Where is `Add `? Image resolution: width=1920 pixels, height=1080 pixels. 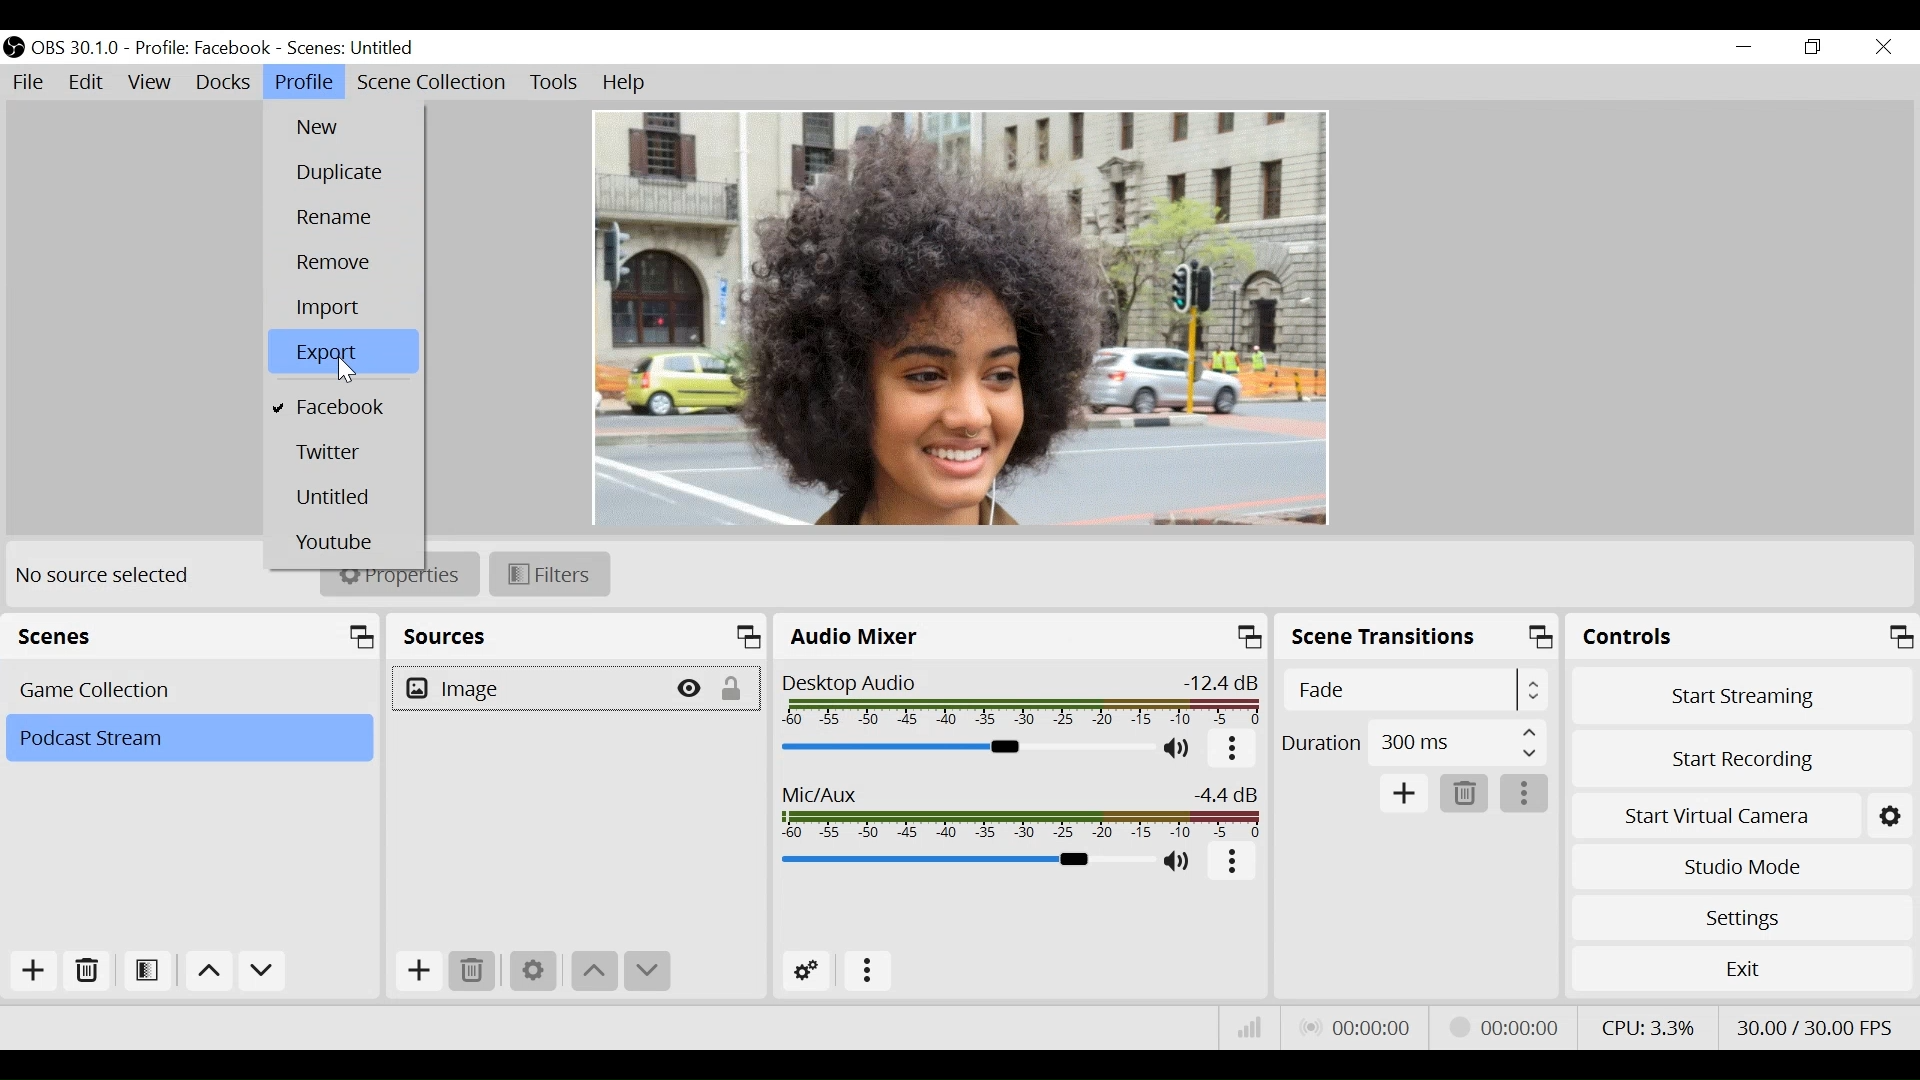
Add  is located at coordinates (1405, 795).